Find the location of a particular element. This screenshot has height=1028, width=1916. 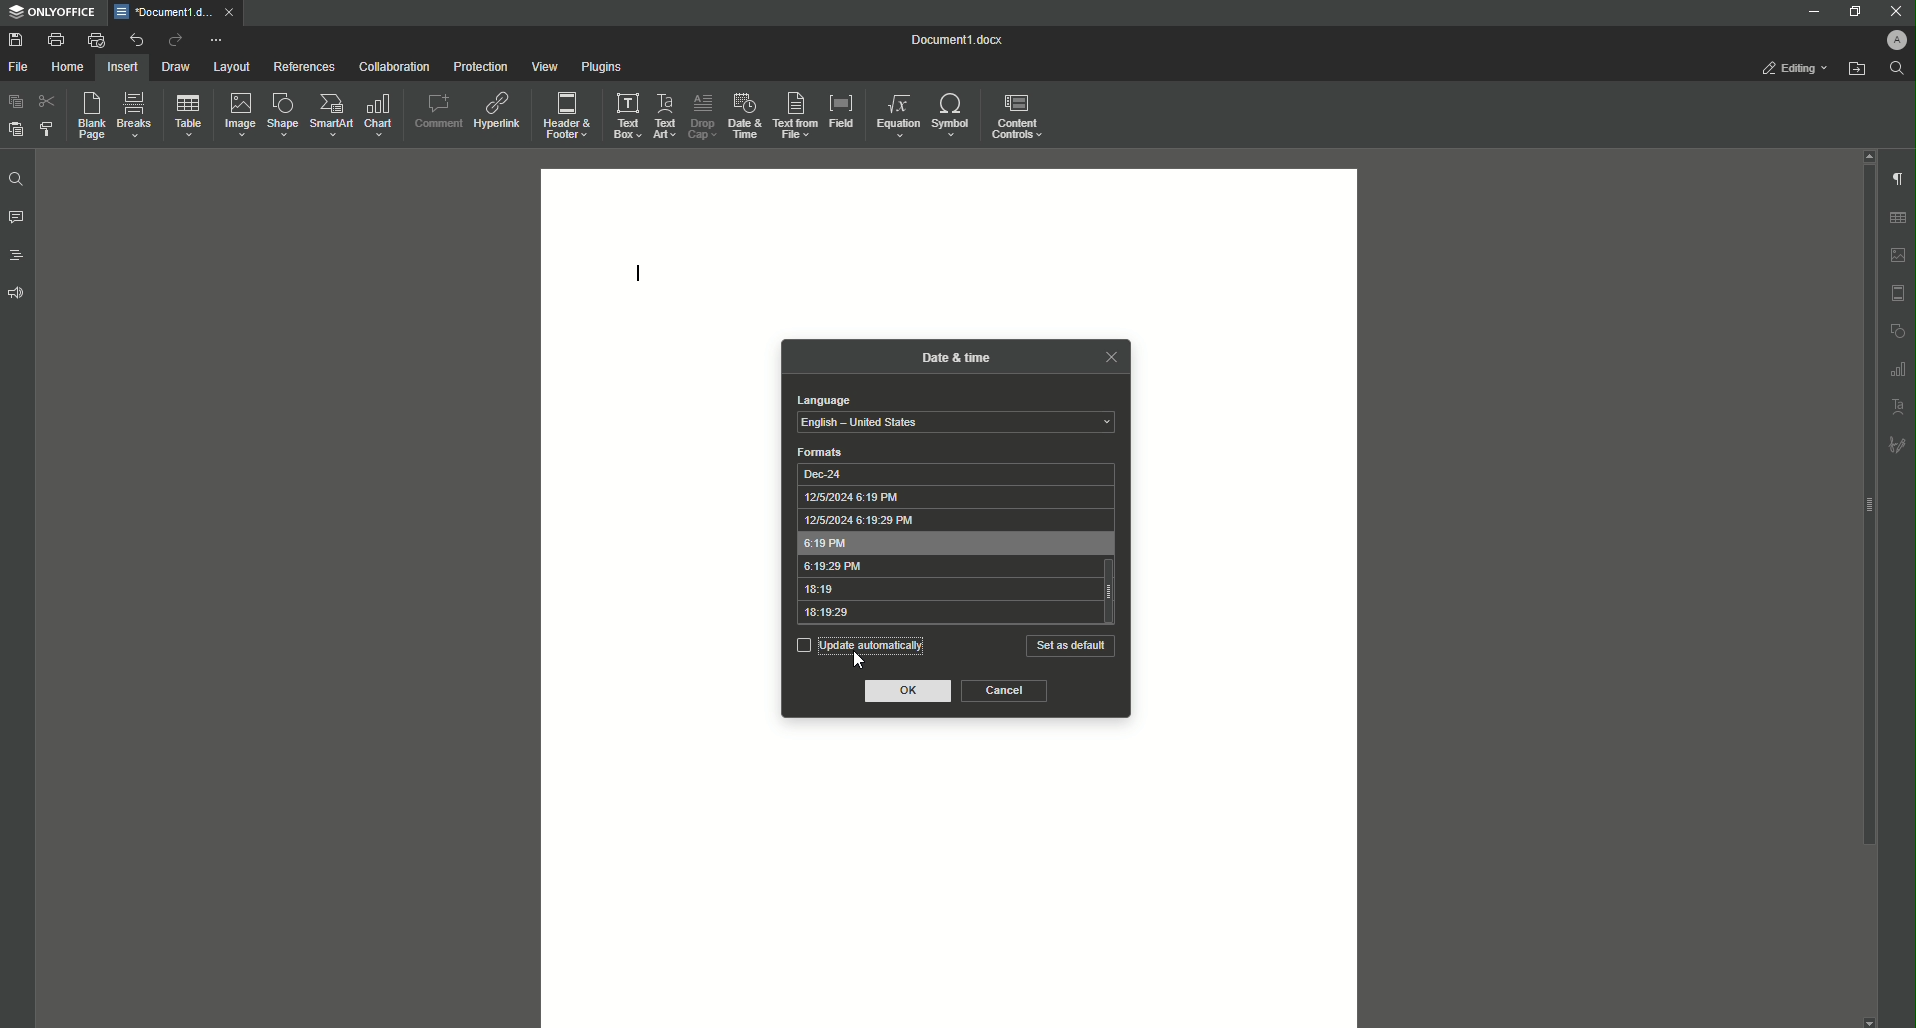

Cancel is located at coordinates (1005, 691).